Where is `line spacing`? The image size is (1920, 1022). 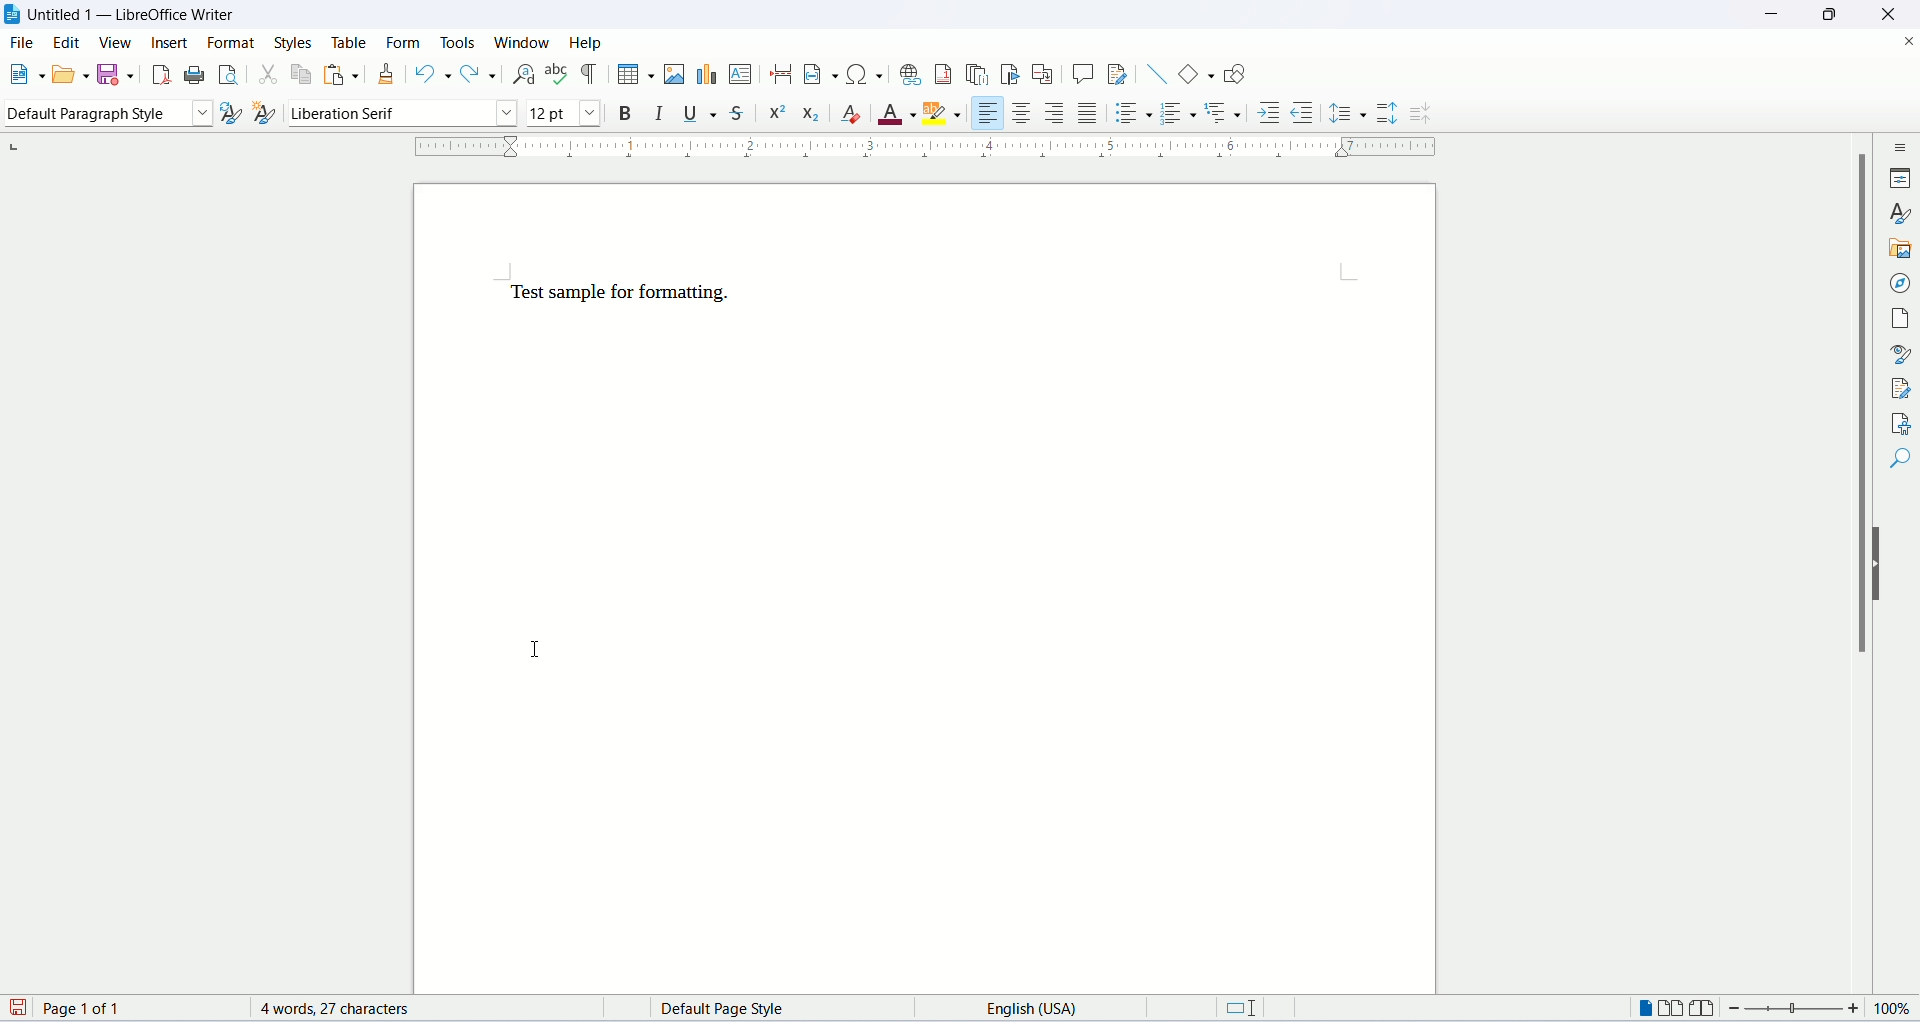 line spacing is located at coordinates (1348, 112).